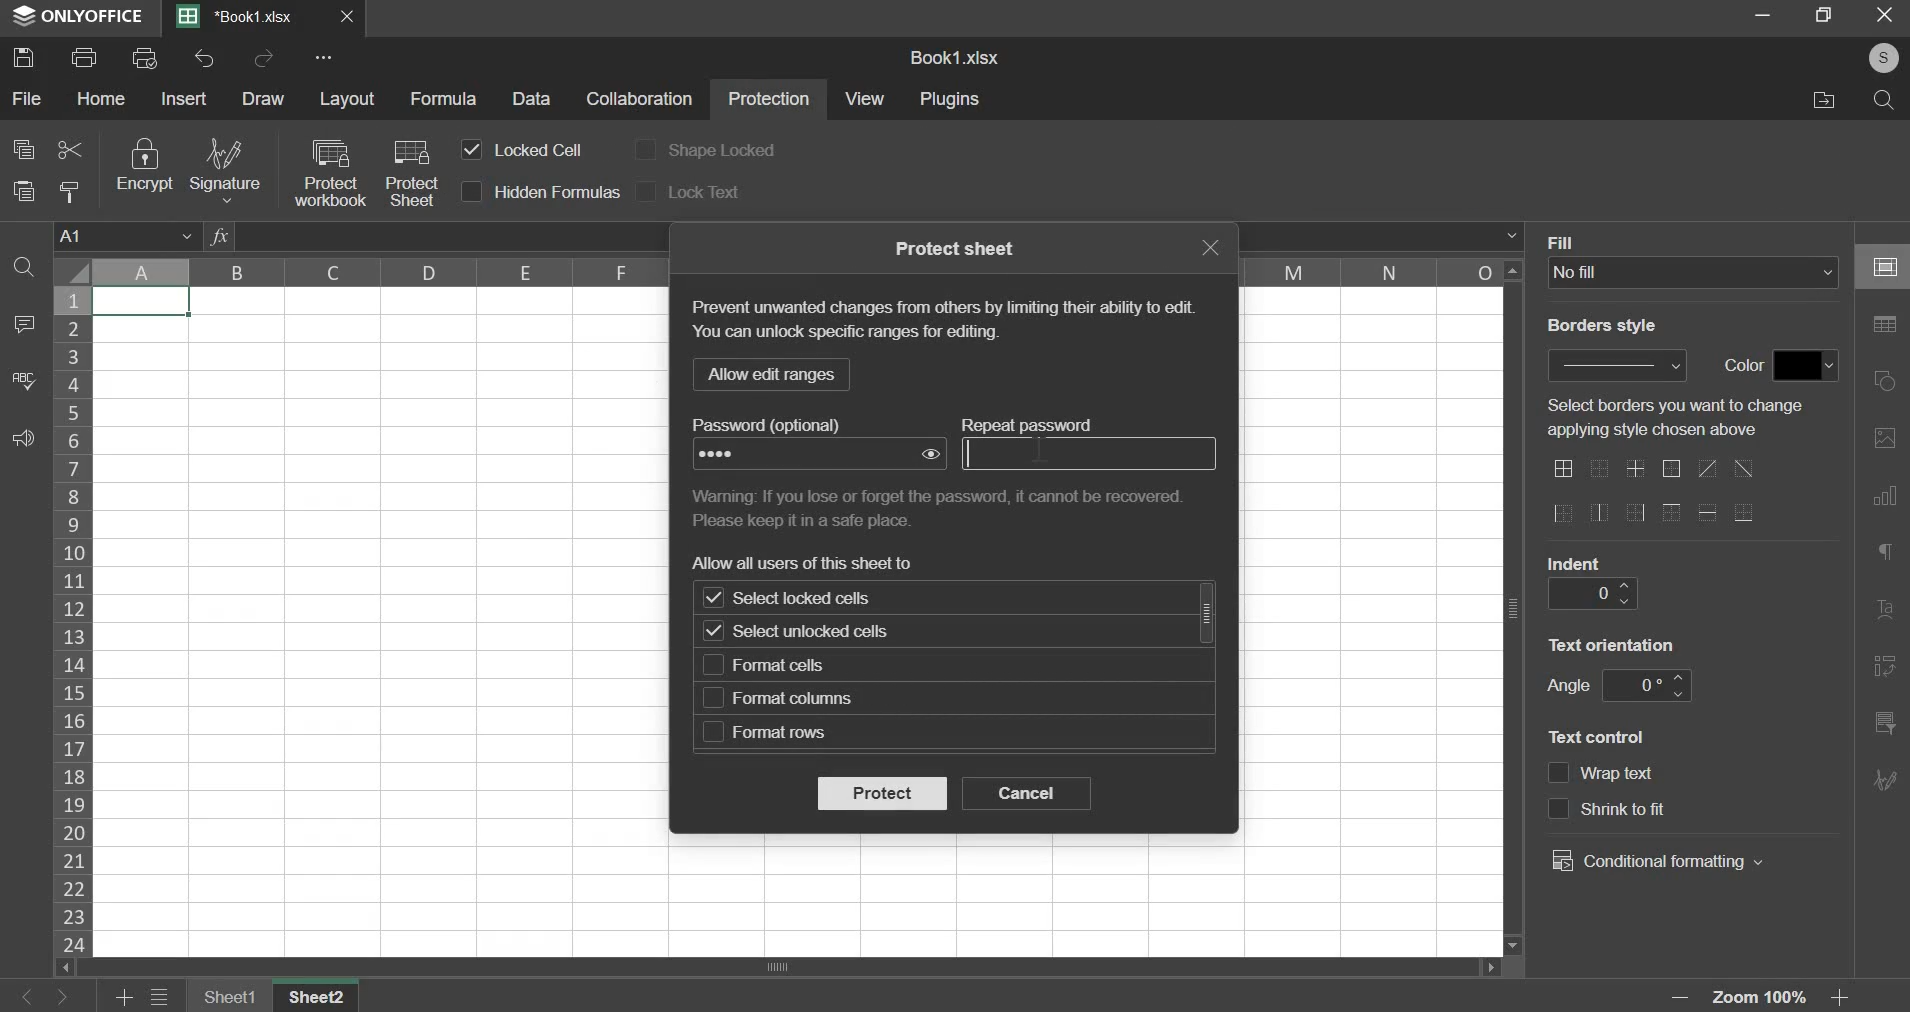  I want to click on border options, so click(1562, 514).